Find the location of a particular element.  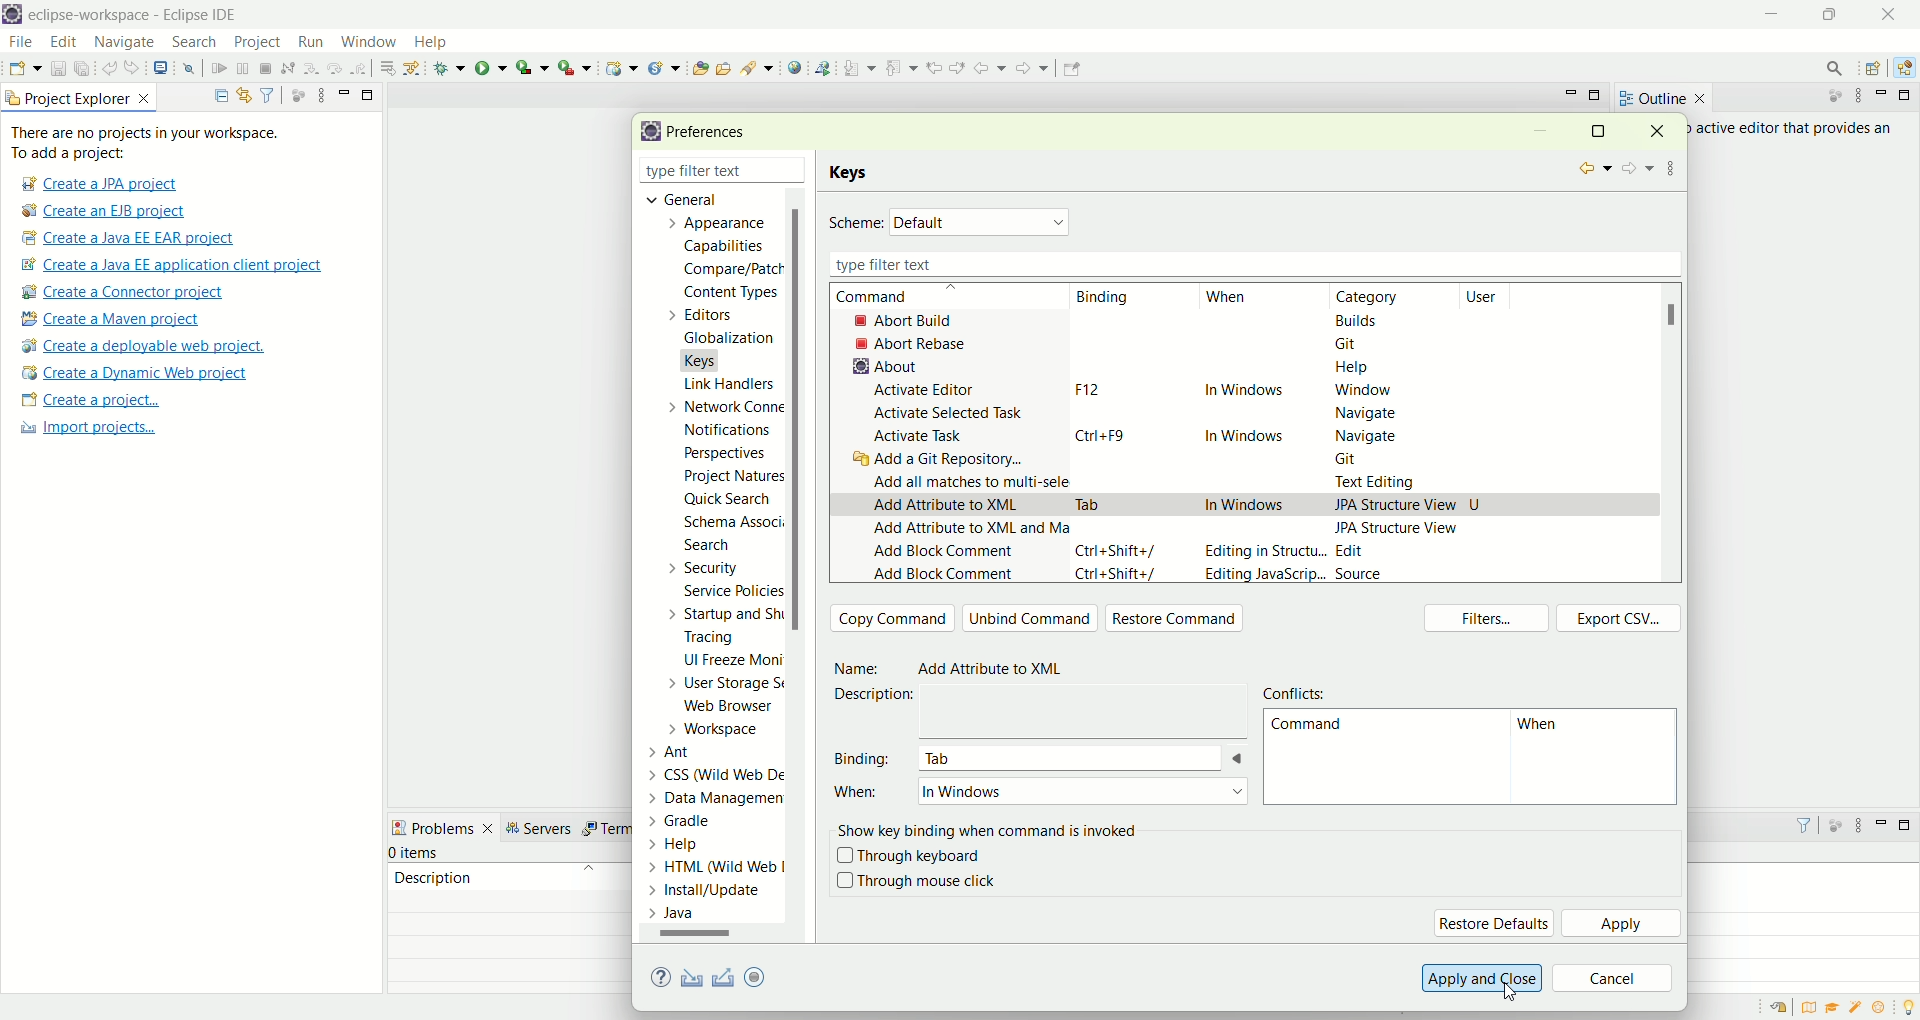

forward is located at coordinates (1636, 170).